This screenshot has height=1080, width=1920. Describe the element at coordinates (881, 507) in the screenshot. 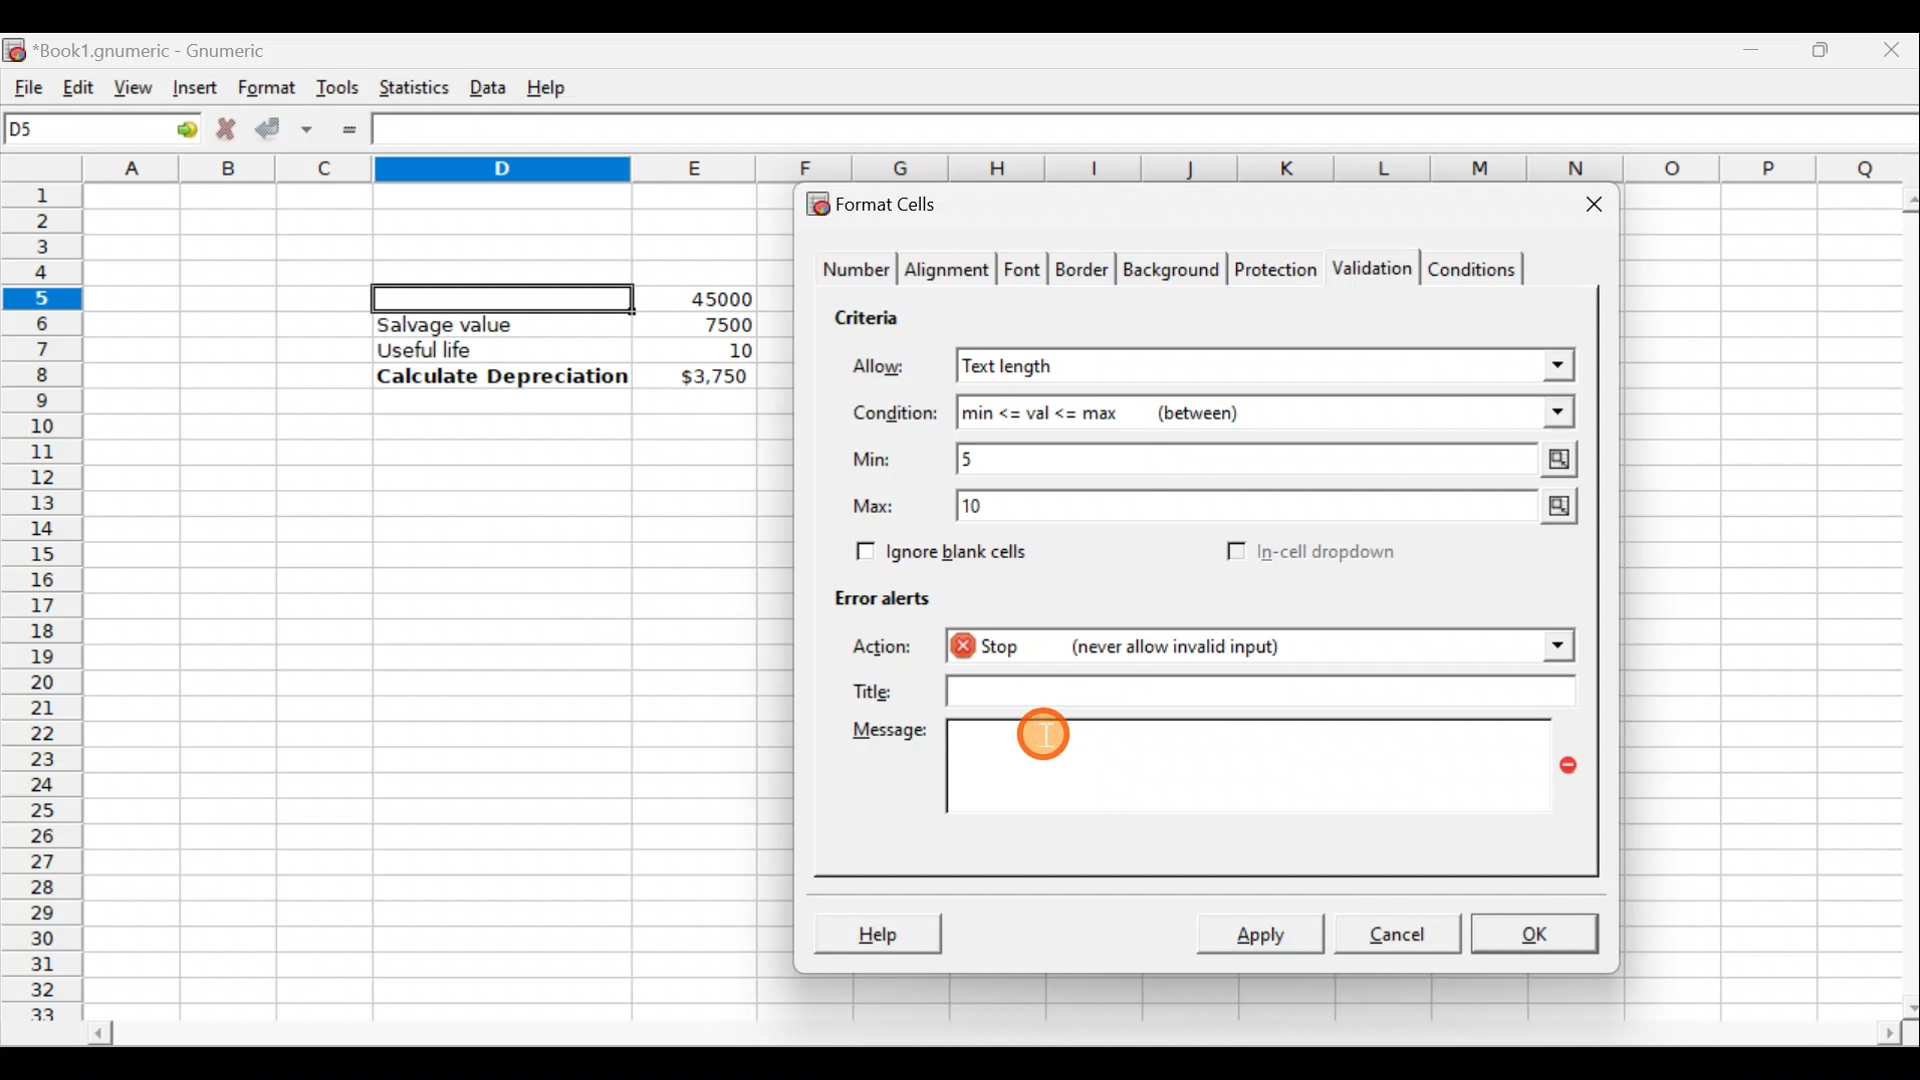

I see `Max` at that location.